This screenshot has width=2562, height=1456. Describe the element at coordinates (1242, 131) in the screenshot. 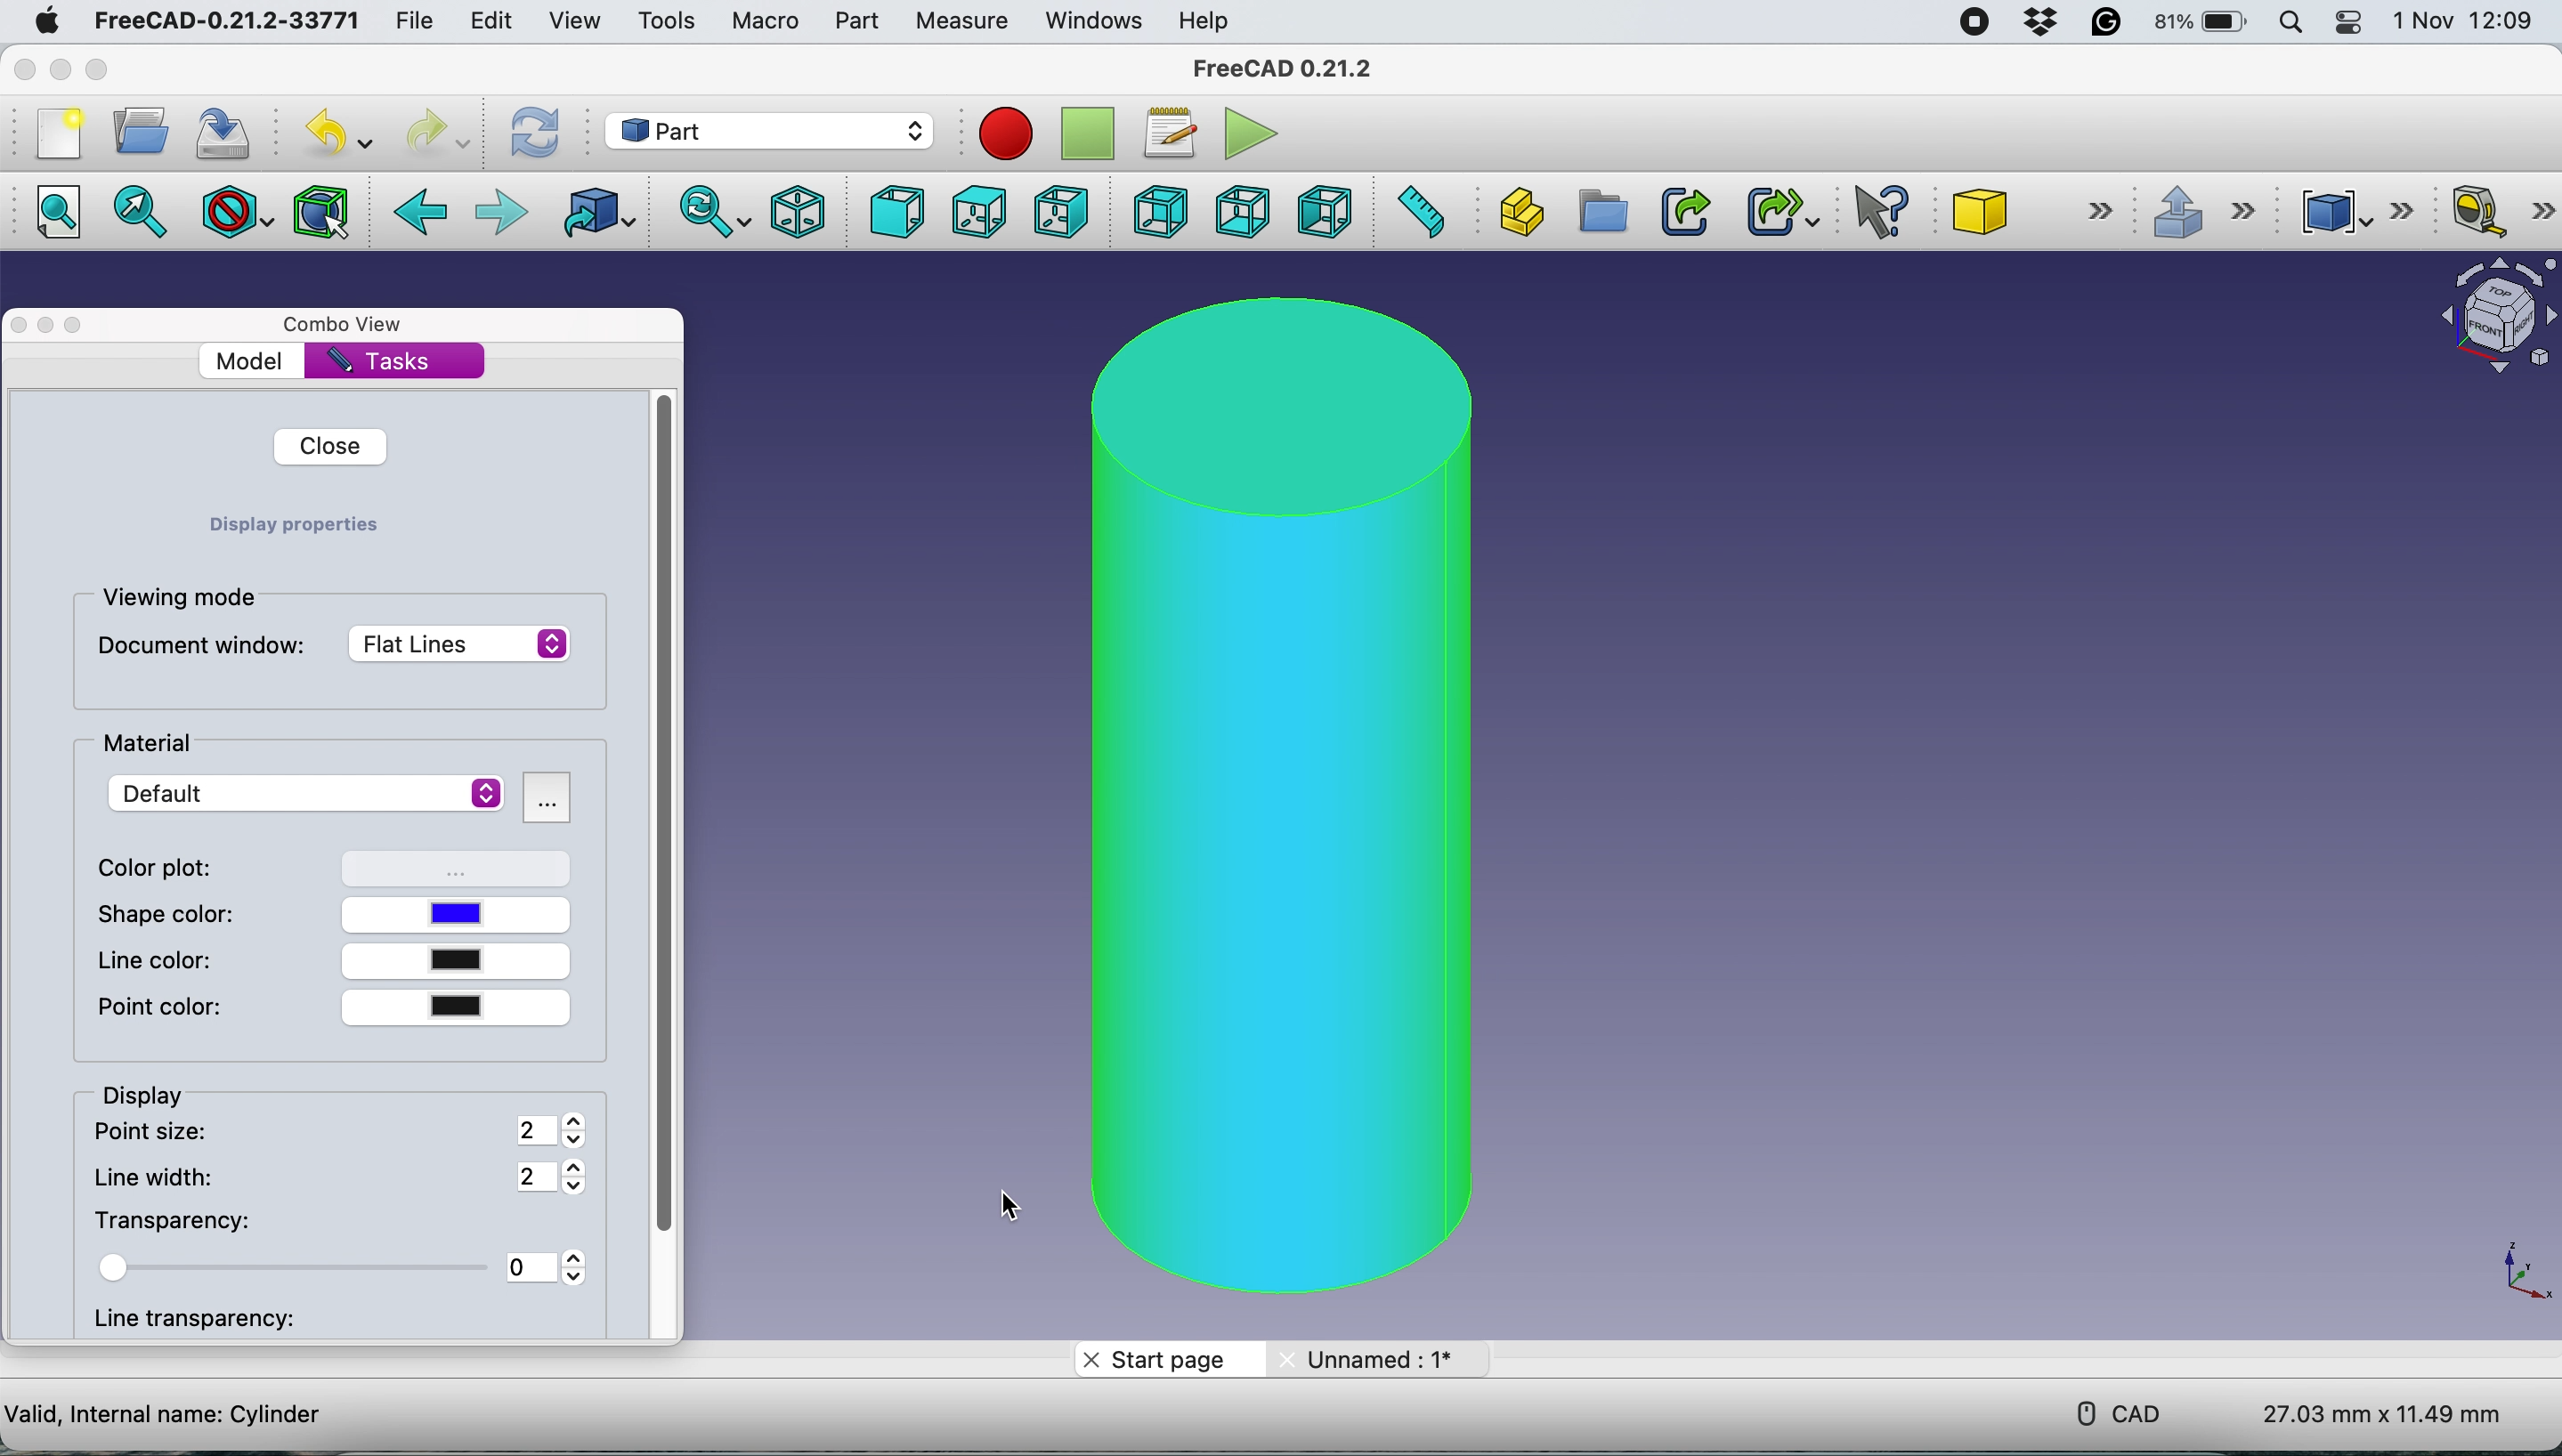

I see `execute macros` at that location.